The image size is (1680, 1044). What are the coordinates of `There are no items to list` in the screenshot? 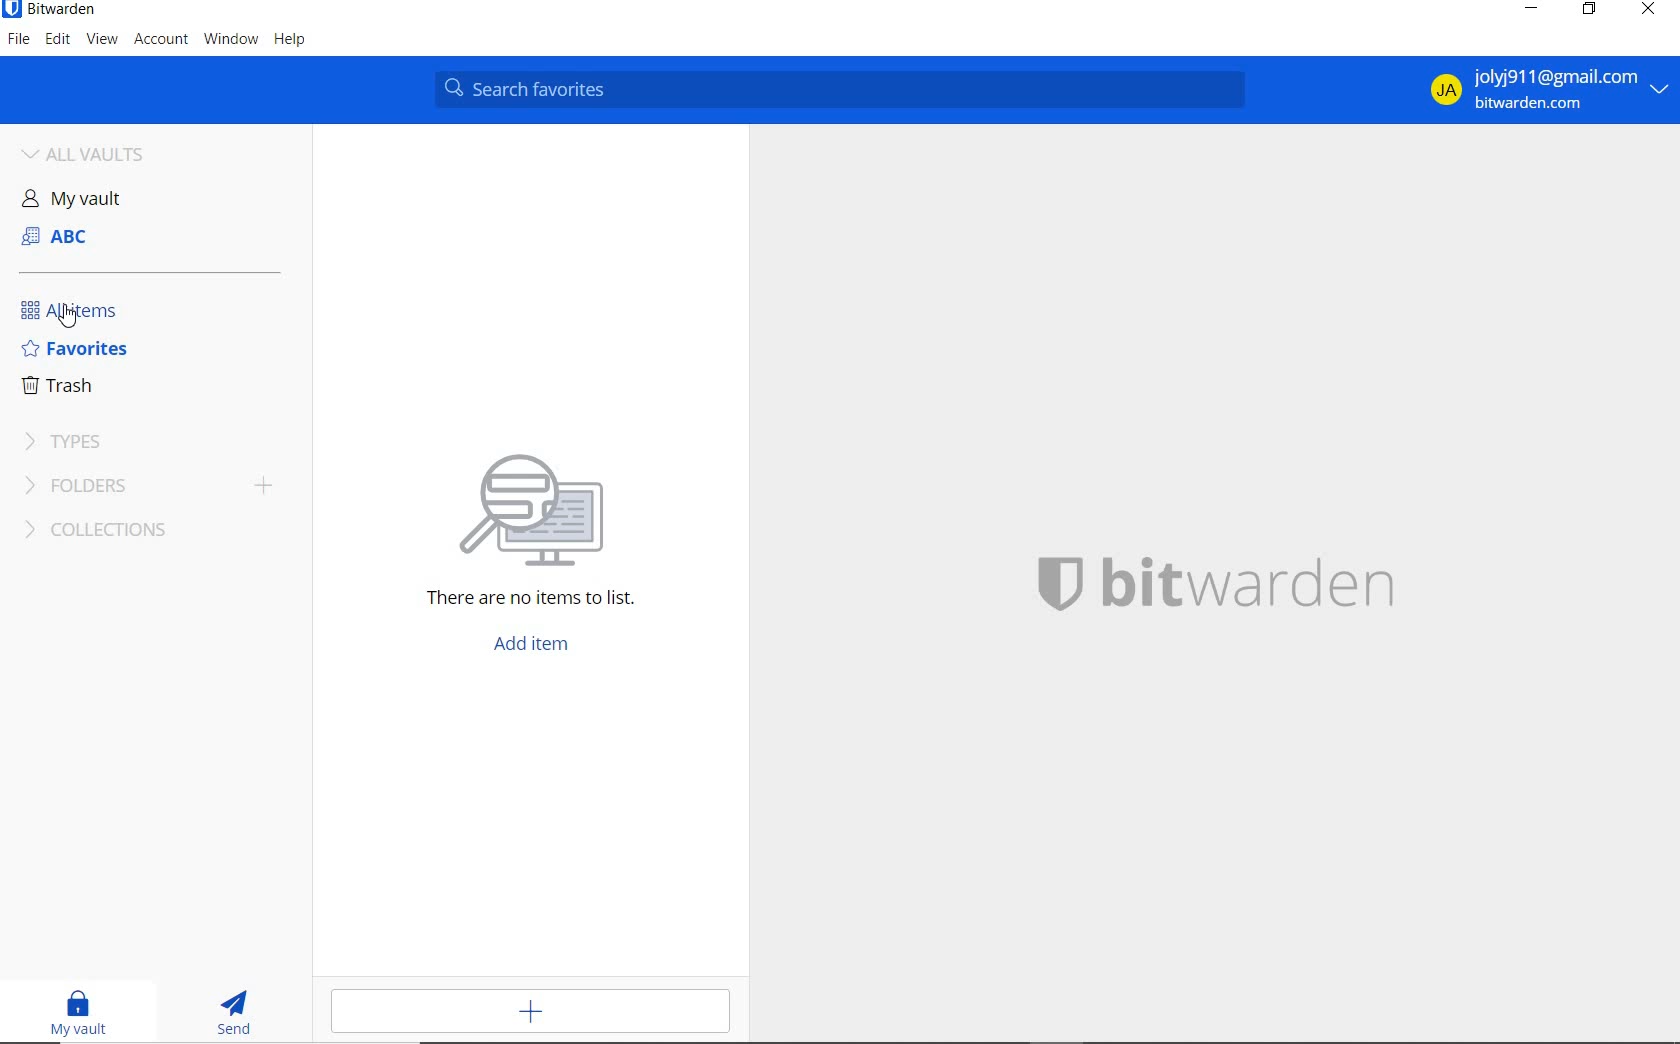 It's located at (510, 603).